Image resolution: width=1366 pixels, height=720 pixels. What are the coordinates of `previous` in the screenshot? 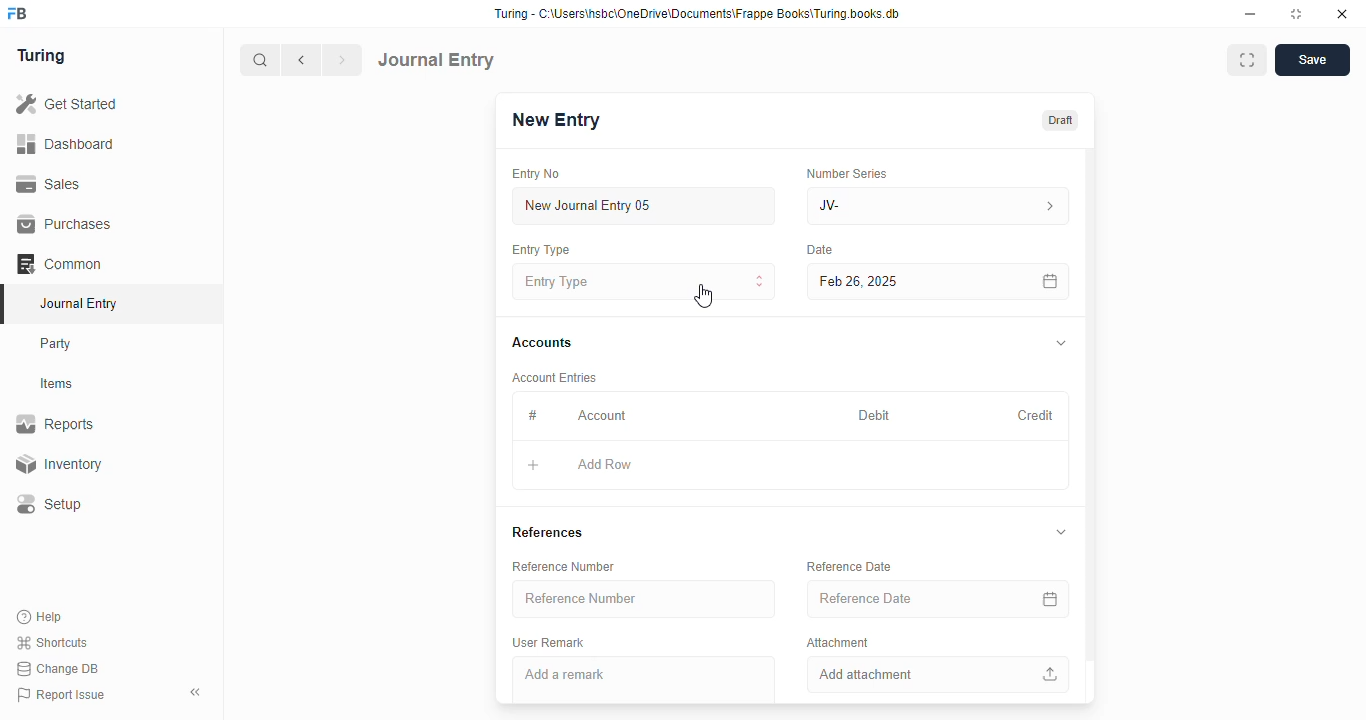 It's located at (303, 60).